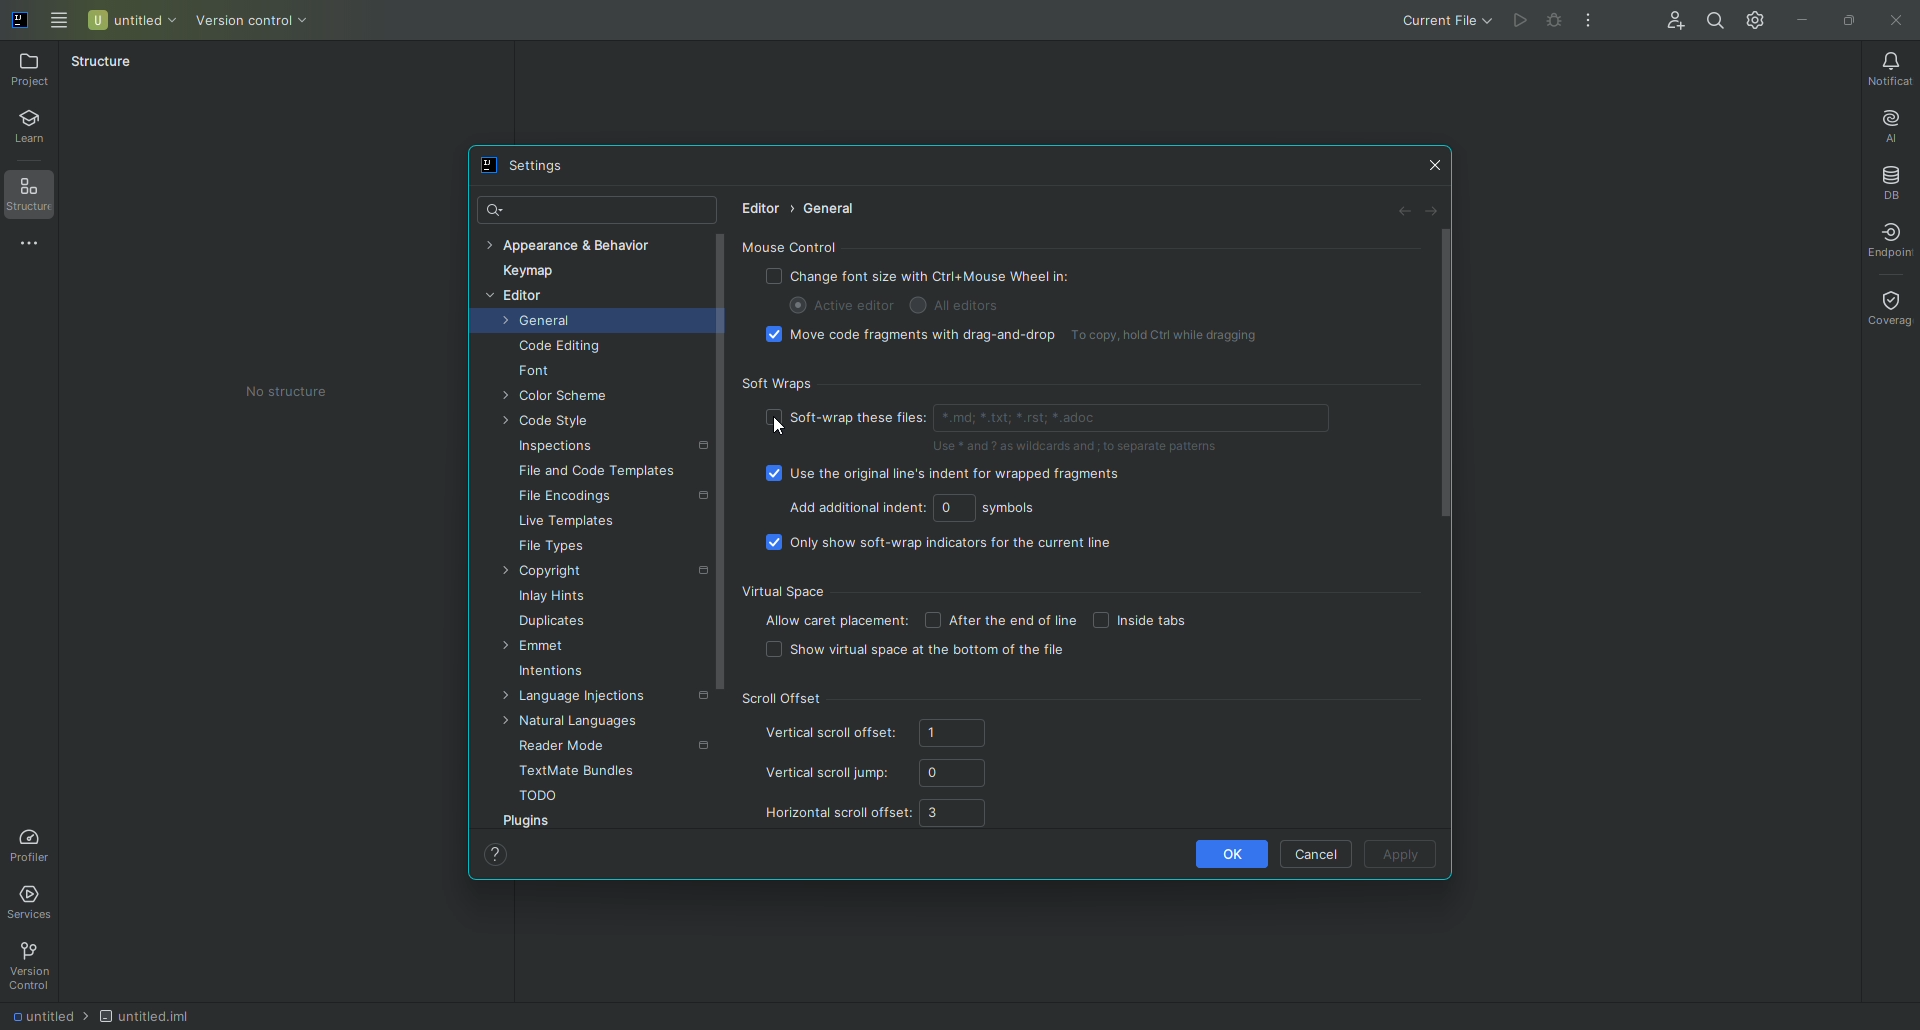  Describe the element at coordinates (501, 211) in the screenshot. I see `Search` at that location.